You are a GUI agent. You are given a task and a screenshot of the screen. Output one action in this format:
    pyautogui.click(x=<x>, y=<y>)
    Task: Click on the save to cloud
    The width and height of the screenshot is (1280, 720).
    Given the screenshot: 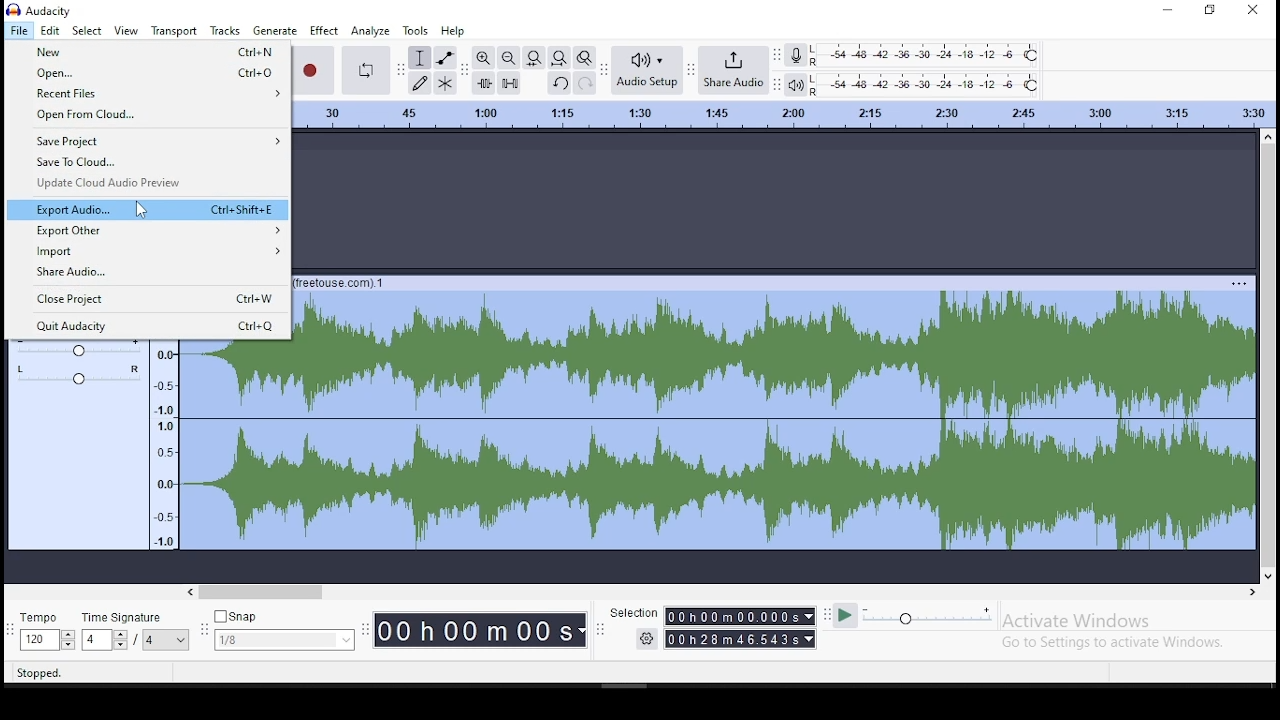 What is the action you would take?
    pyautogui.click(x=150, y=161)
    